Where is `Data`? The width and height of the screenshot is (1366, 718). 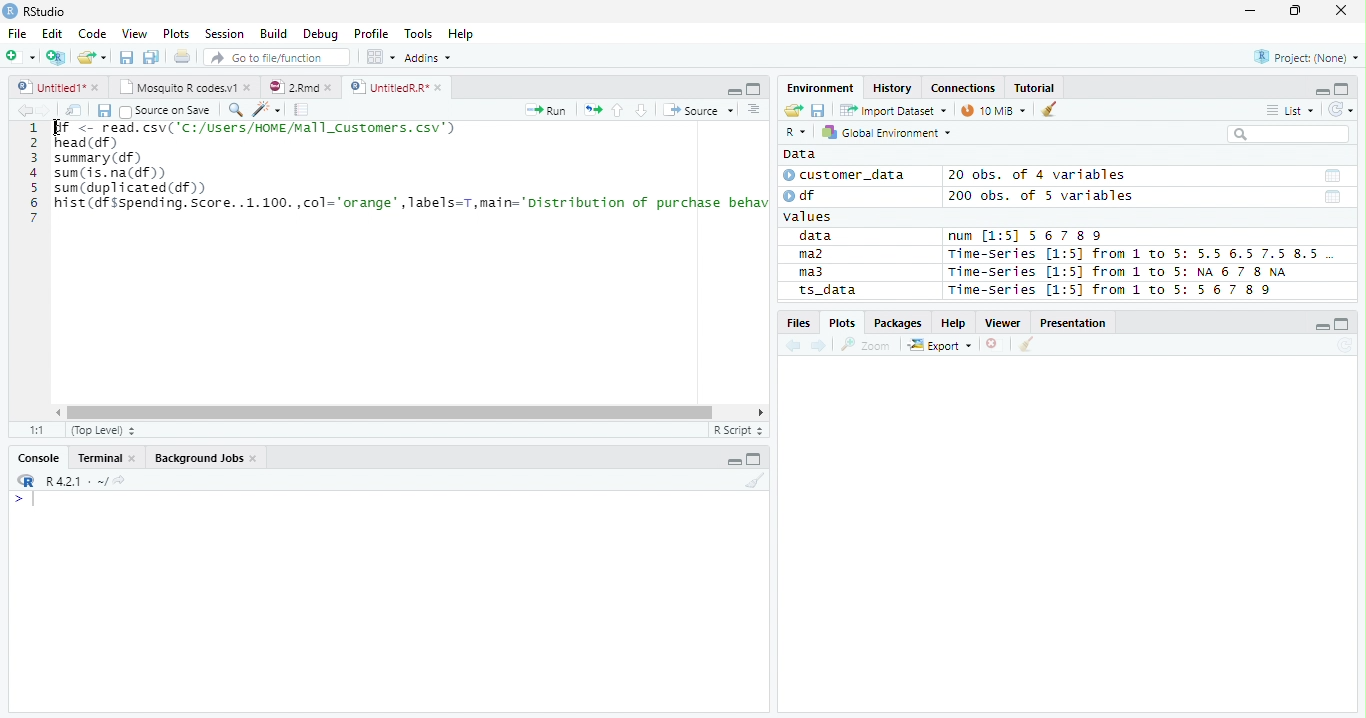 Data is located at coordinates (799, 154).